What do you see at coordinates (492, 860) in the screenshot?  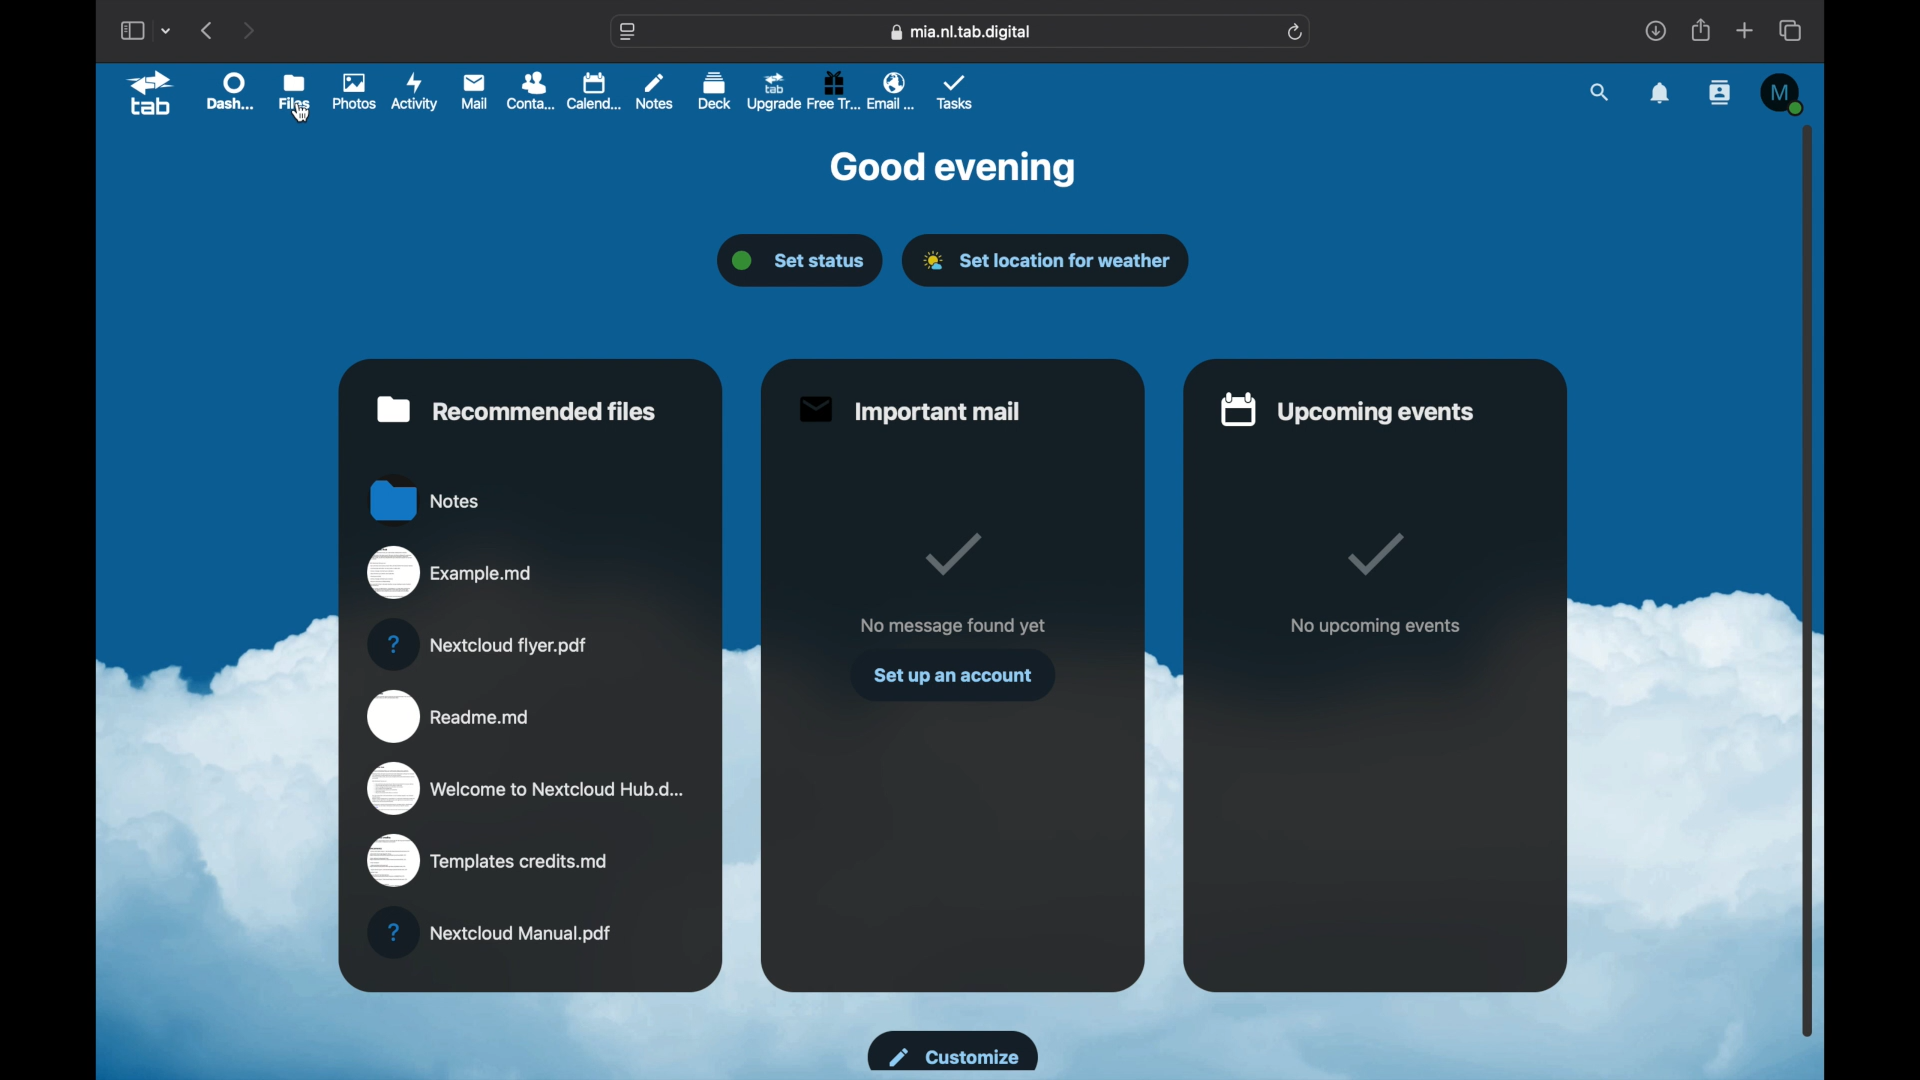 I see `templates credits` at bounding box center [492, 860].